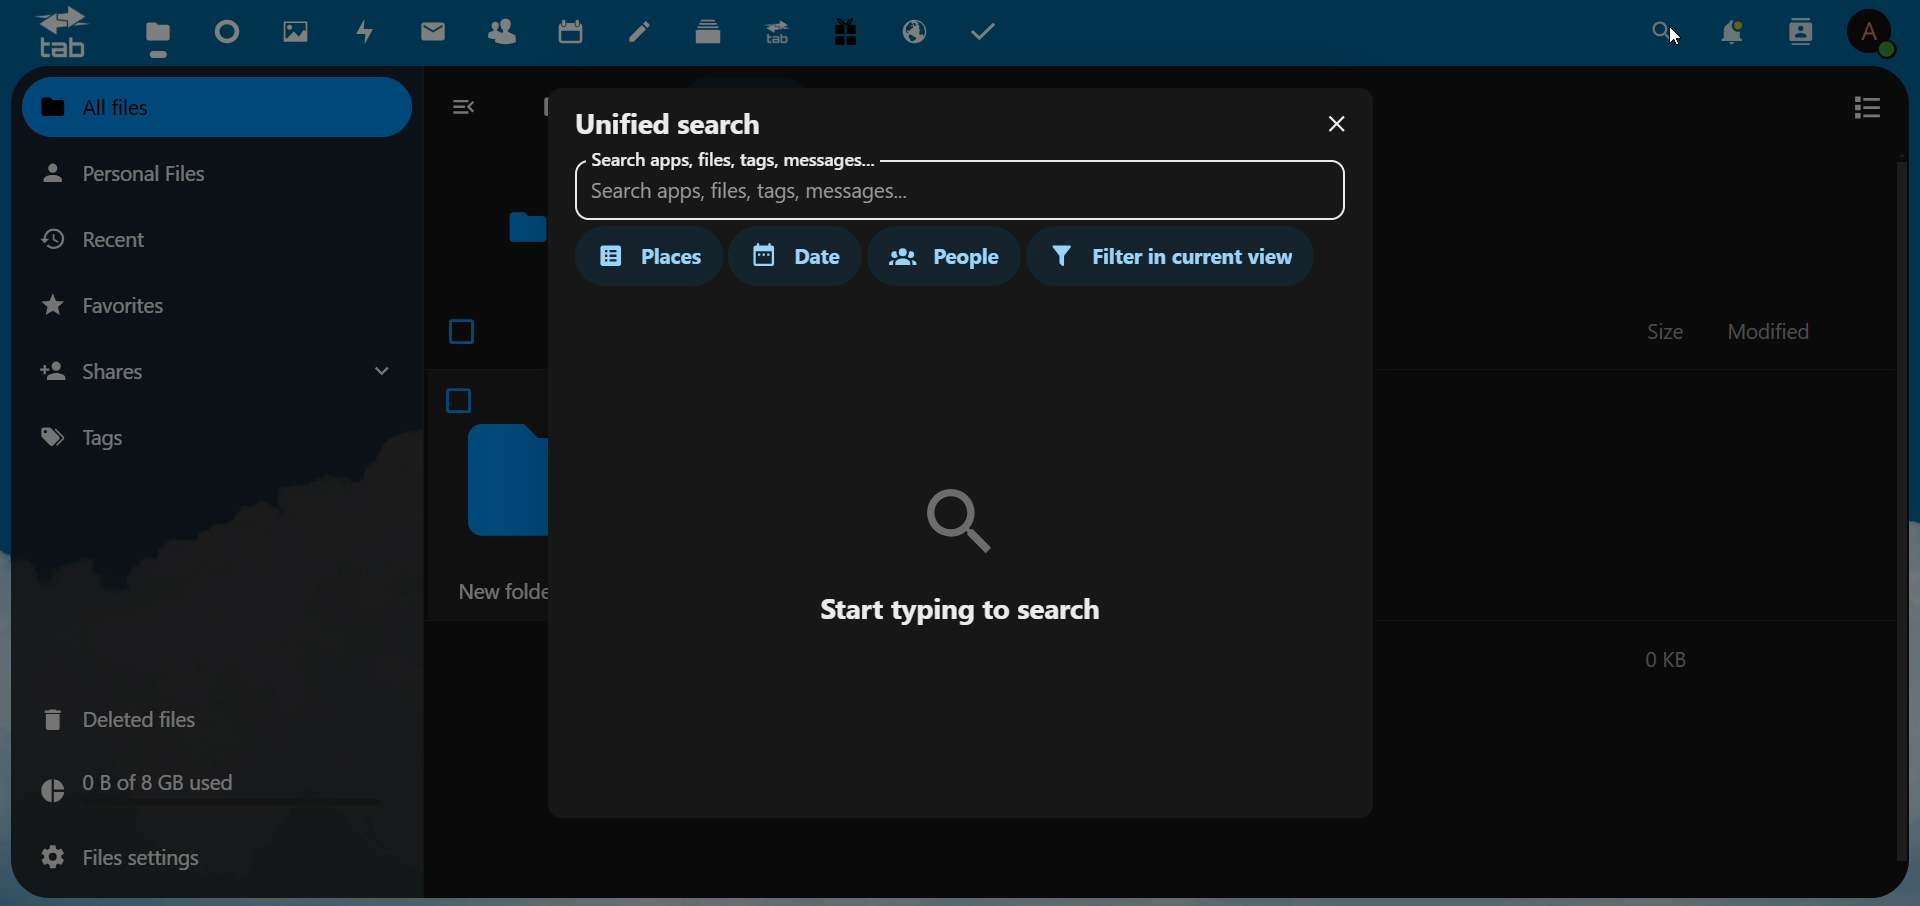 This screenshot has width=1920, height=906. Describe the element at coordinates (468, 109) in the screenshot. I see `collapse` at that location.